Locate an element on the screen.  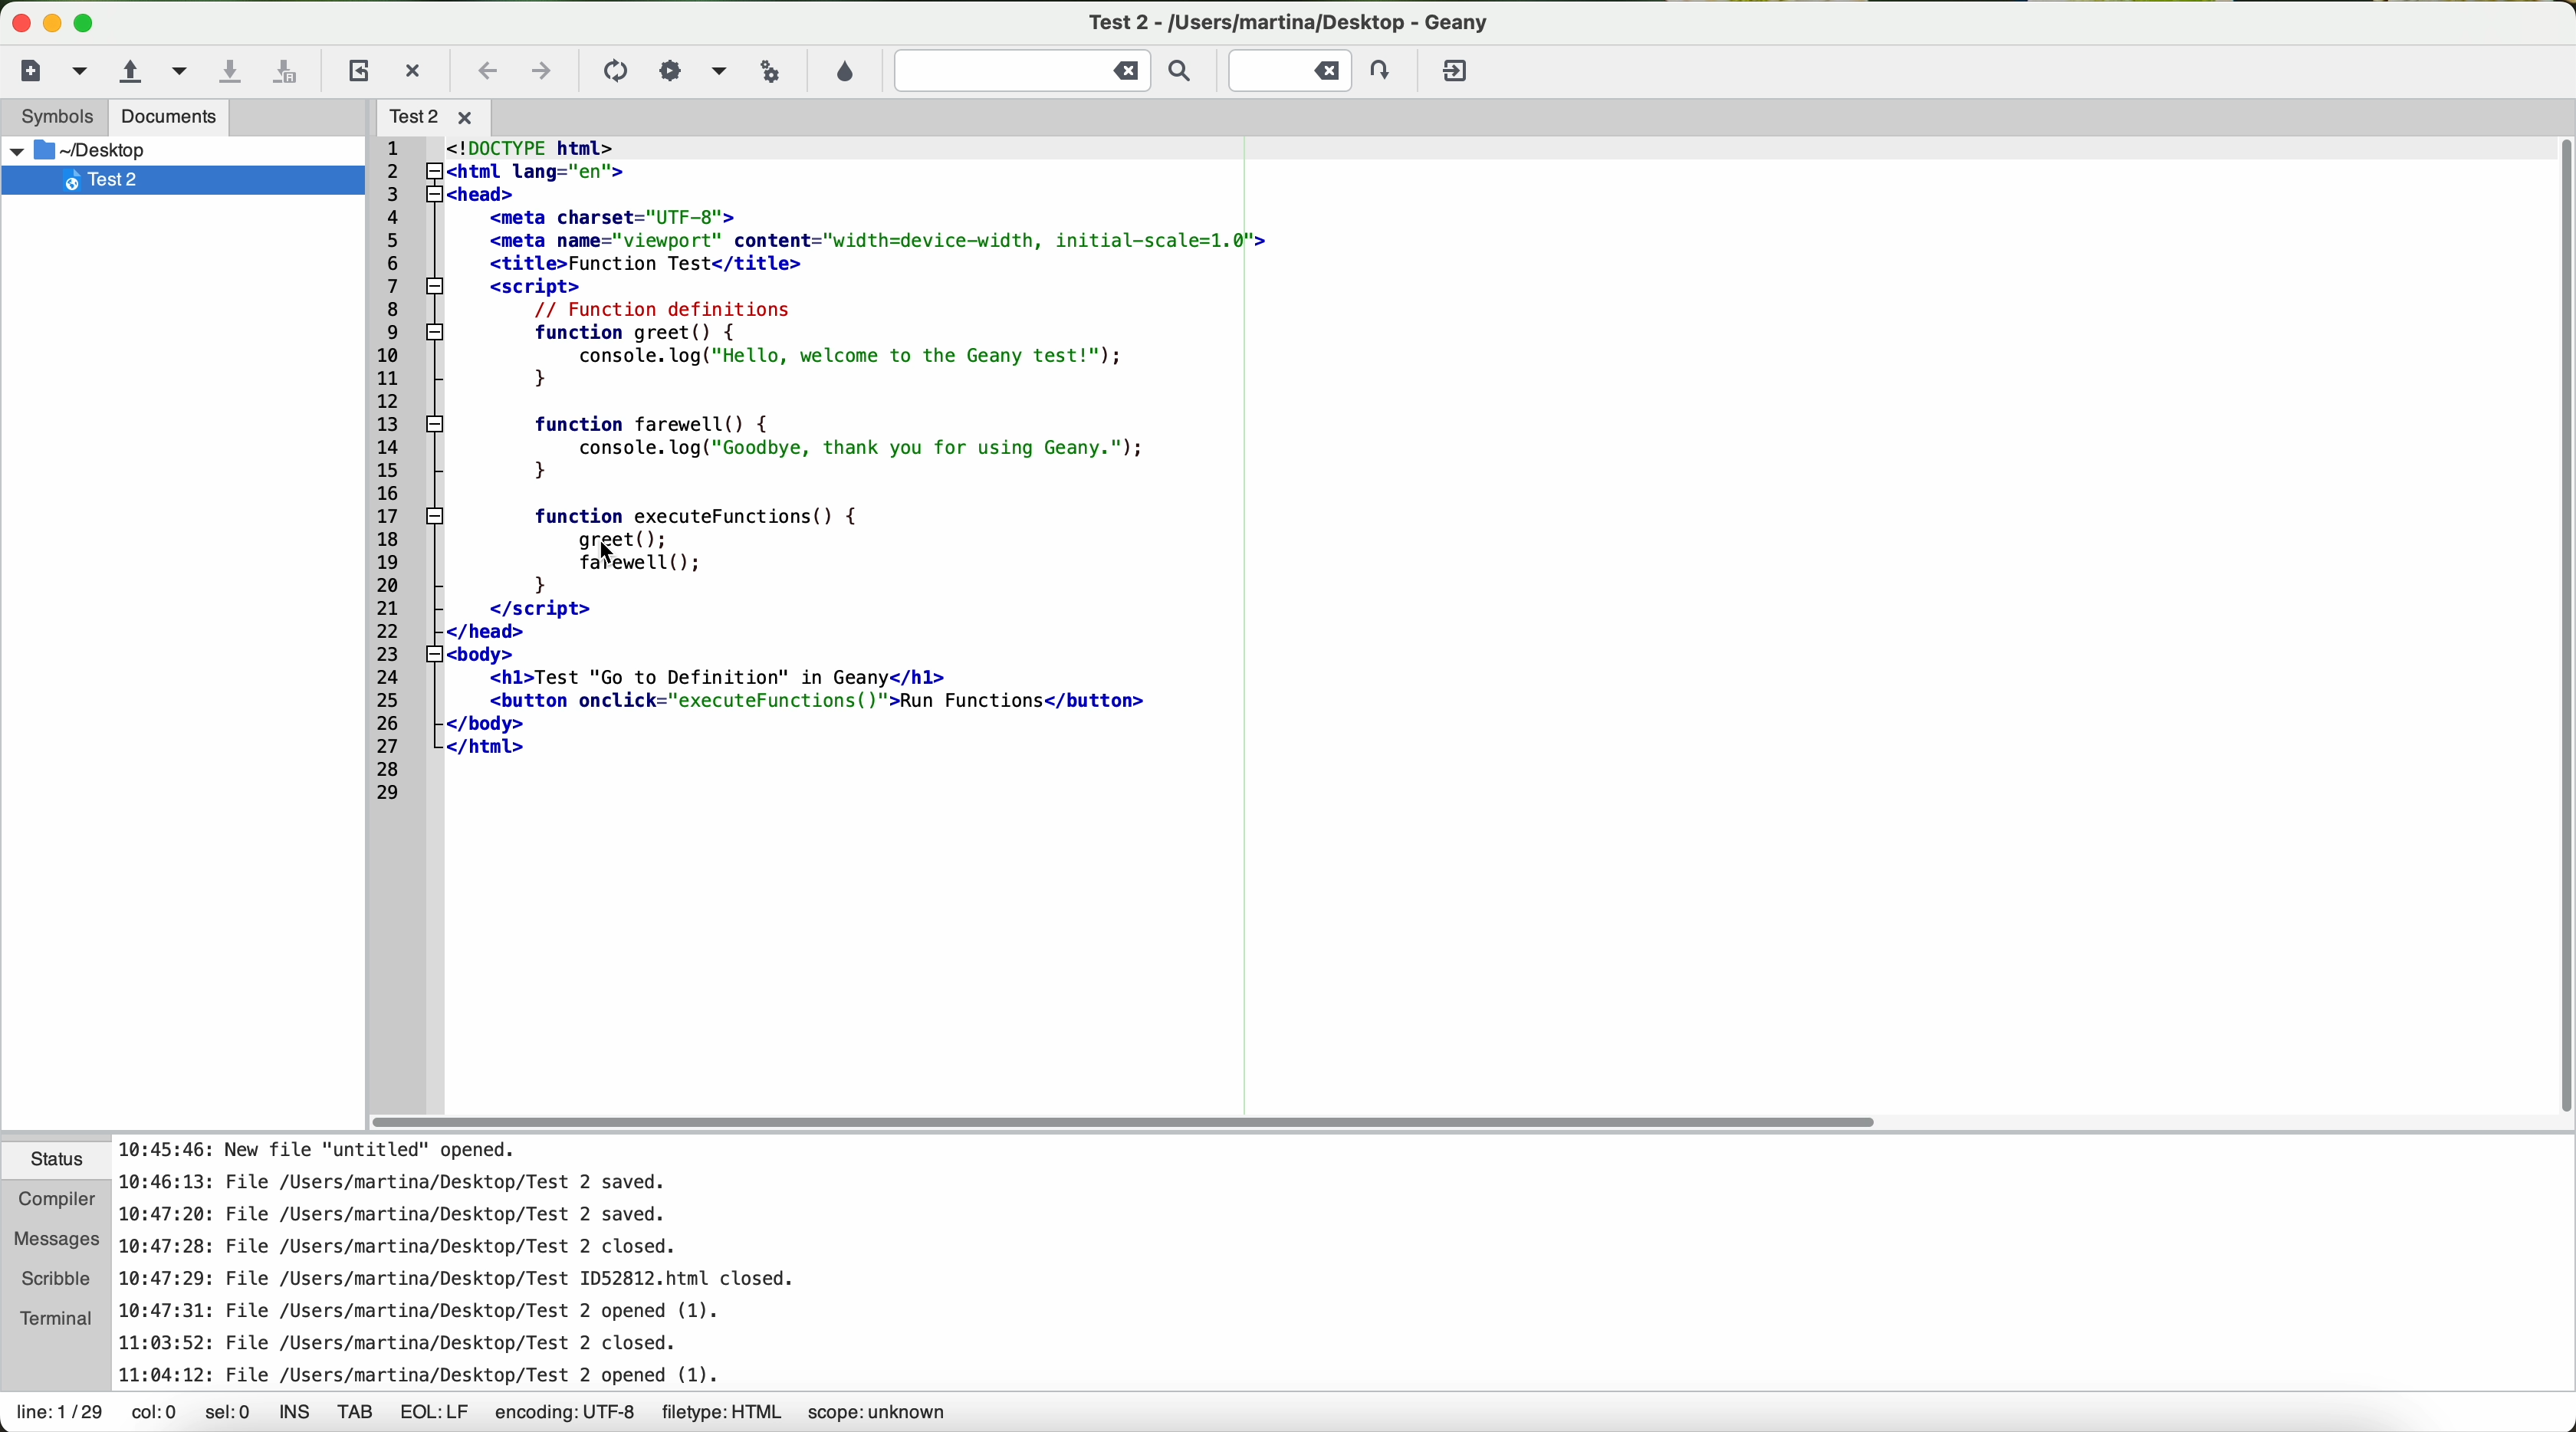
run or view the current file is located at coordinates (766, 70).